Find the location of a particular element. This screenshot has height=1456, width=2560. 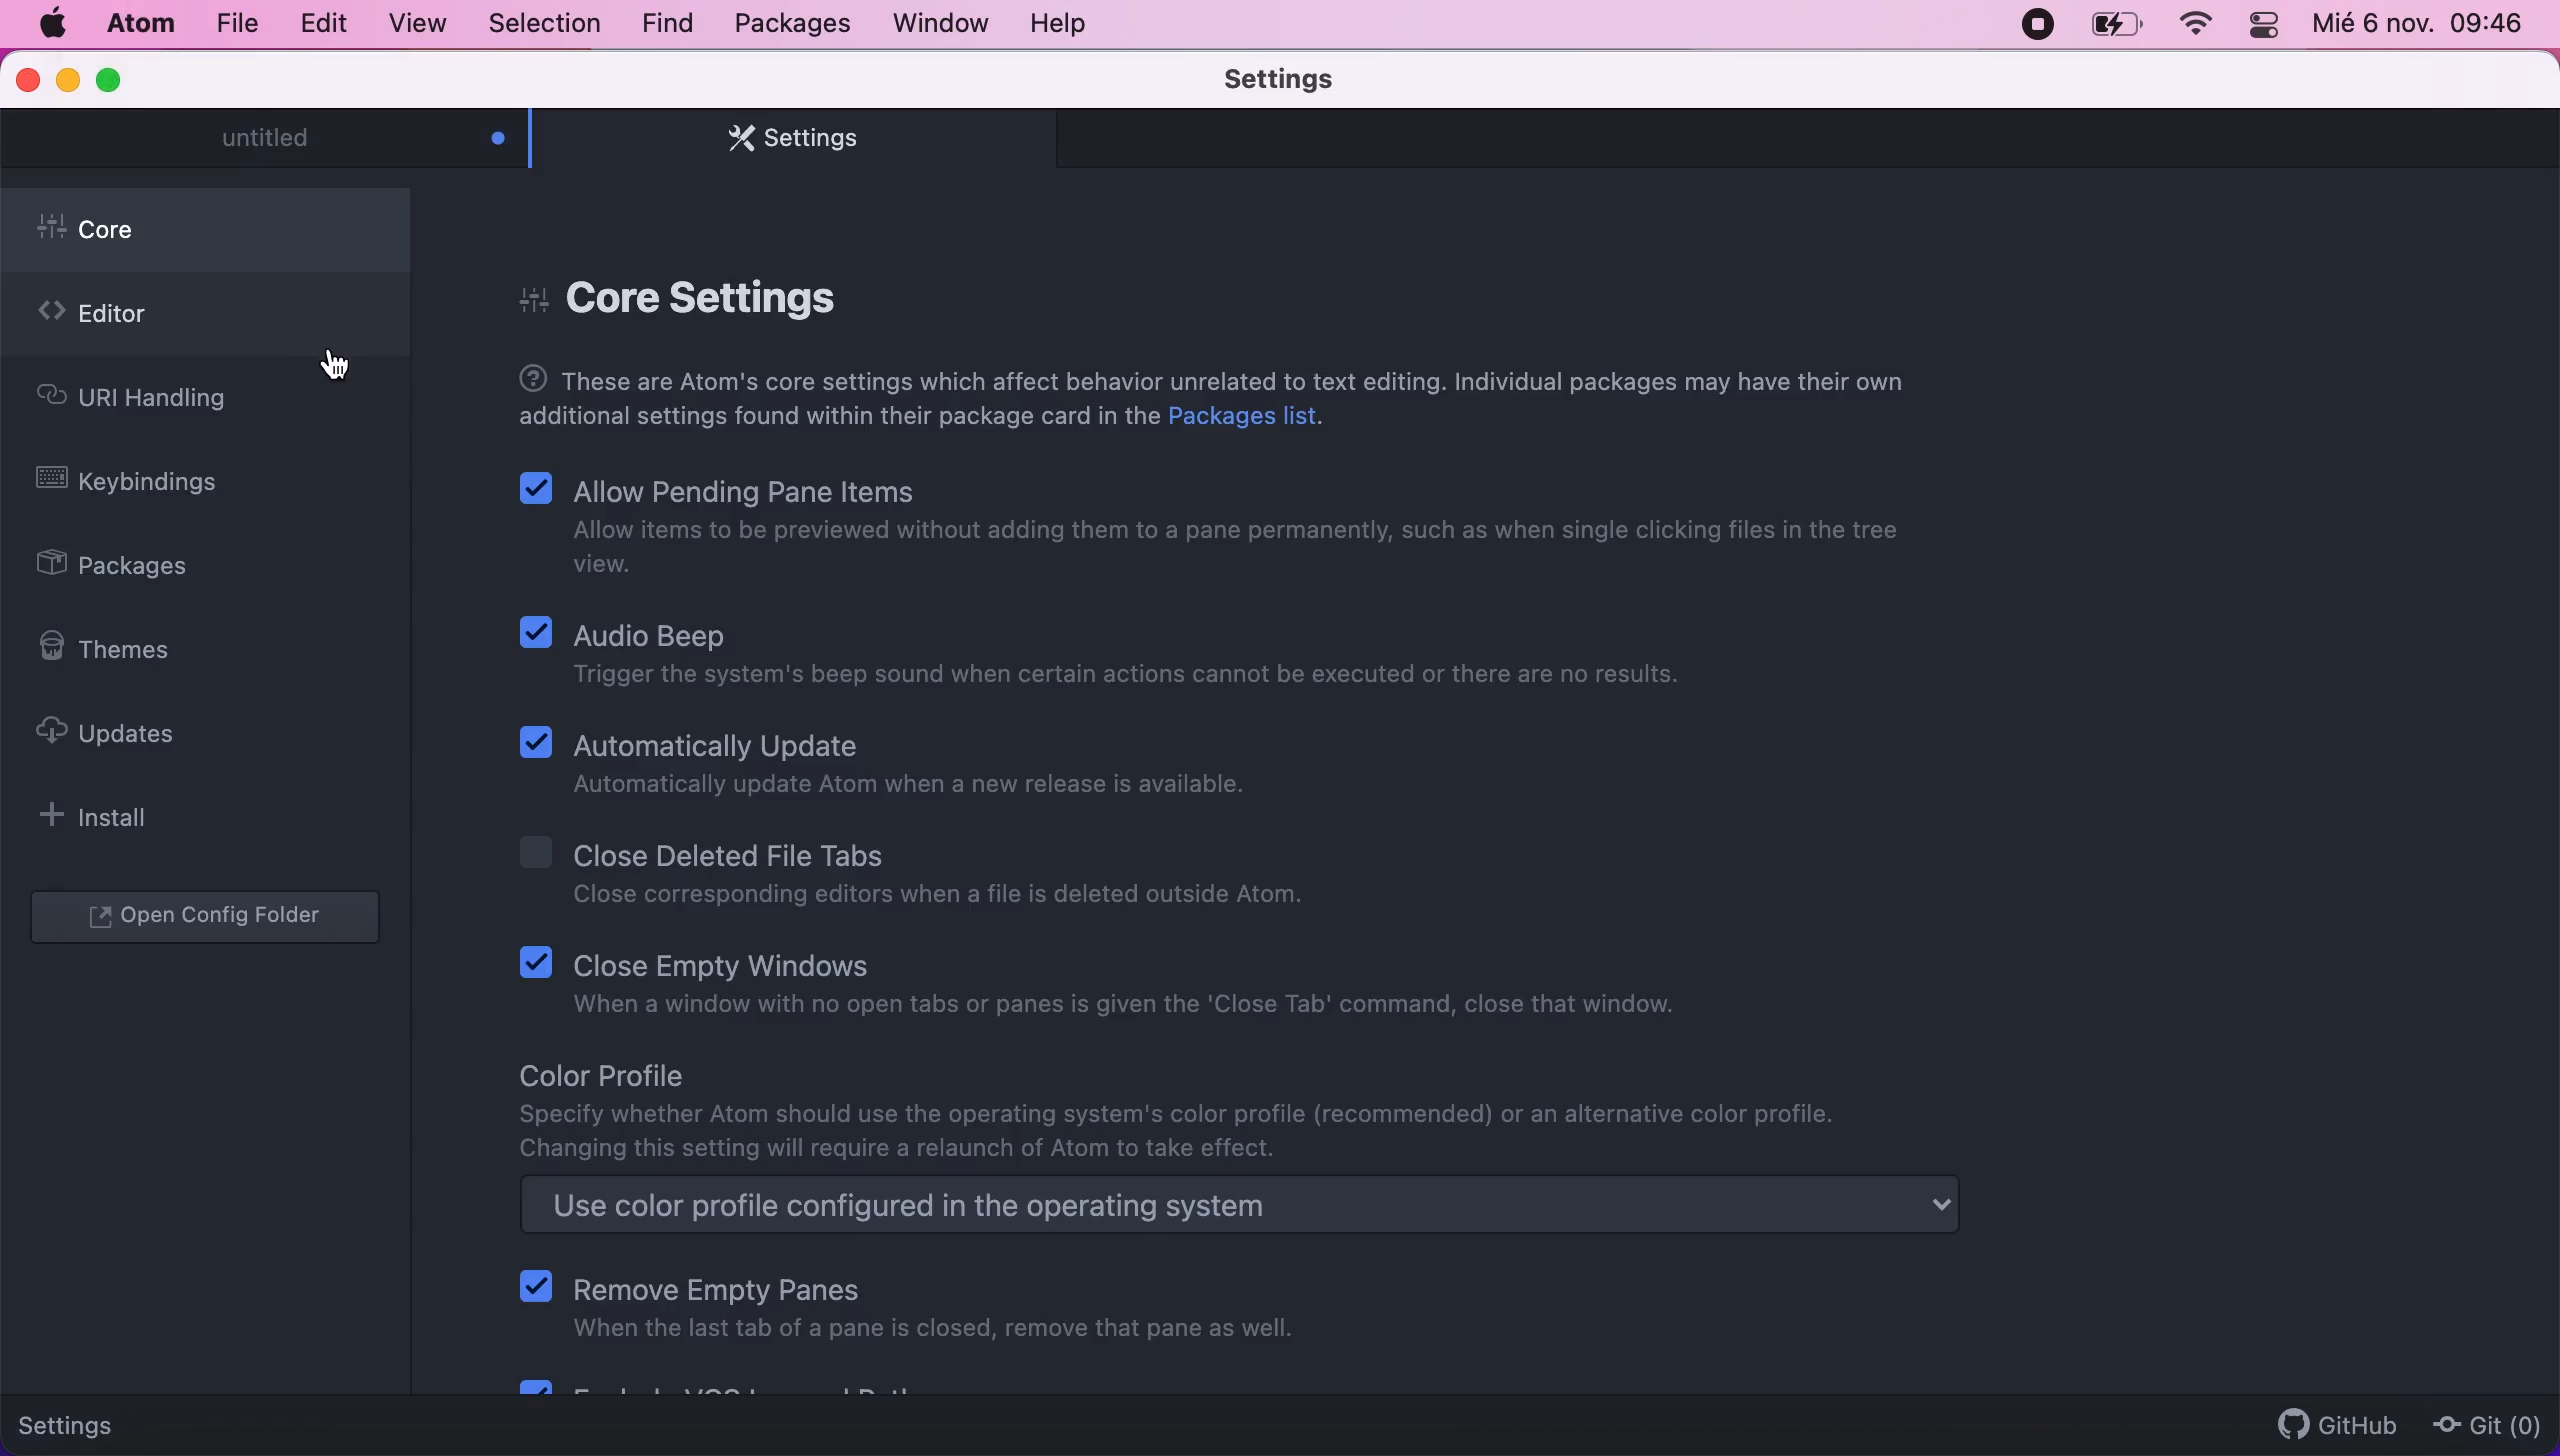

Git(0) is located at coordinates (2490, 1425).